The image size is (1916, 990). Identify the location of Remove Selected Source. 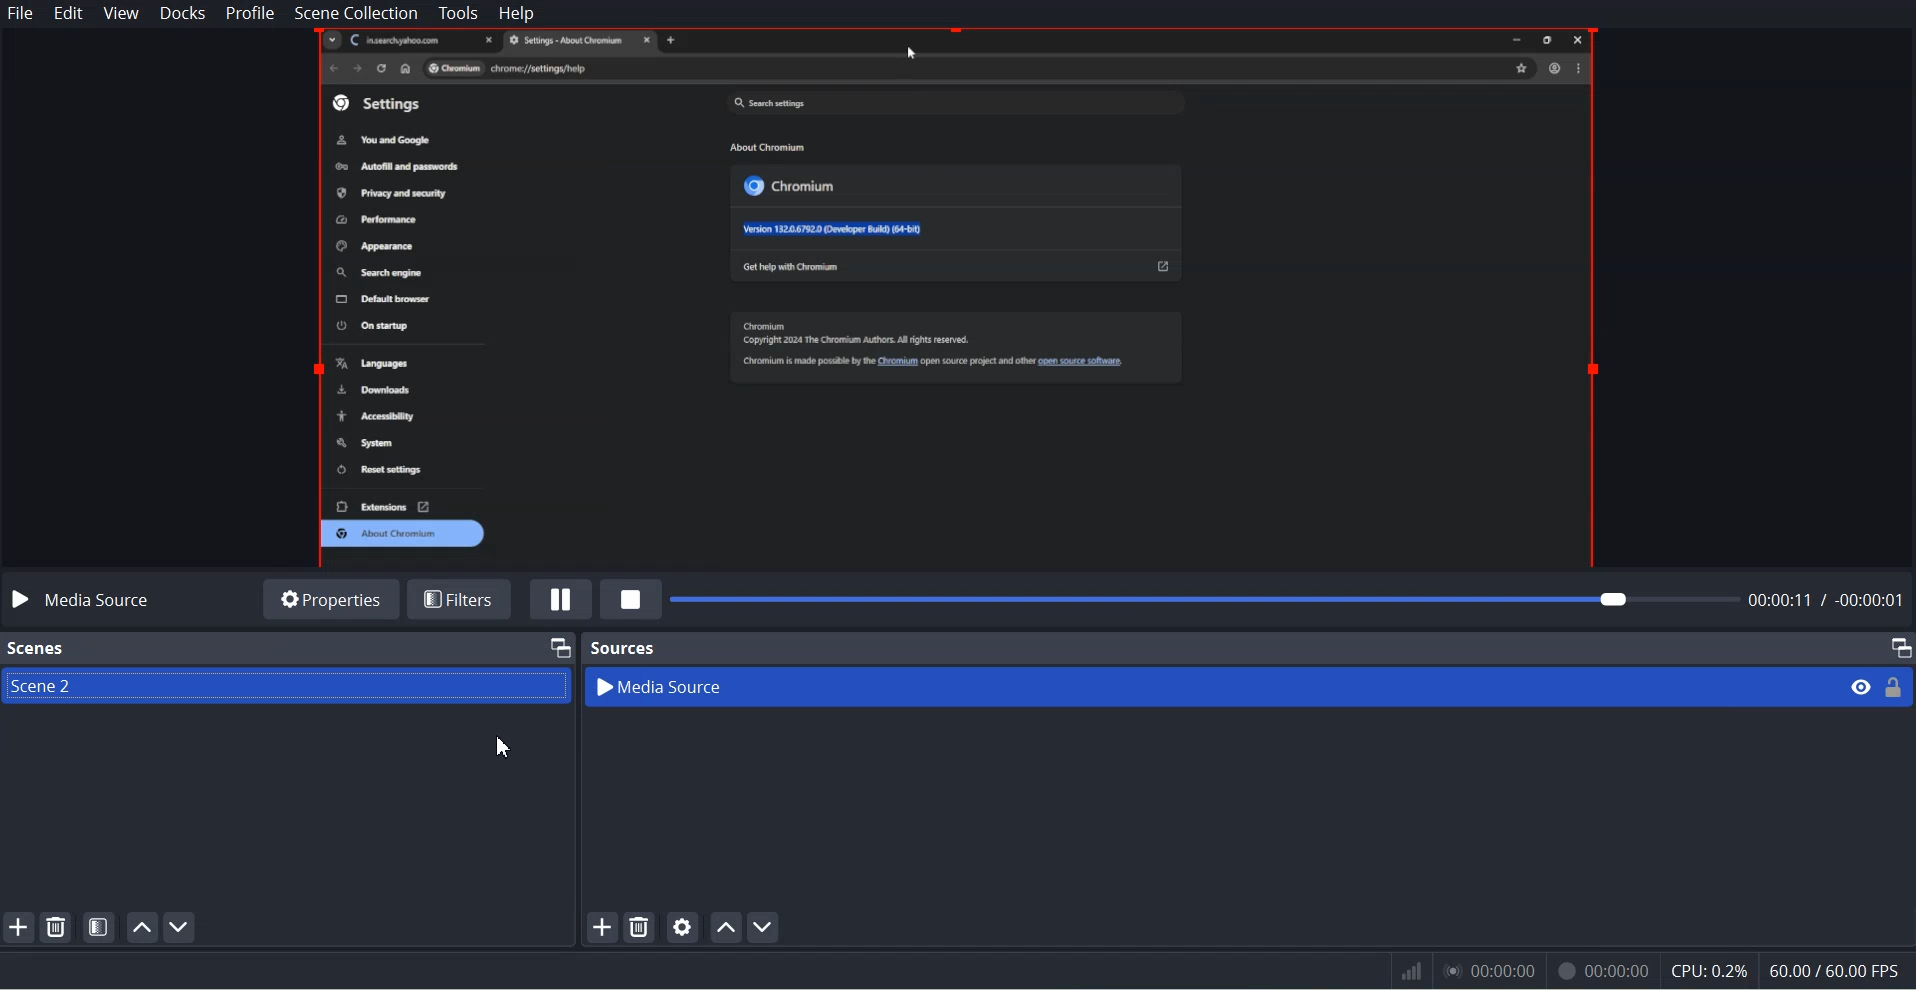
(640, 927).